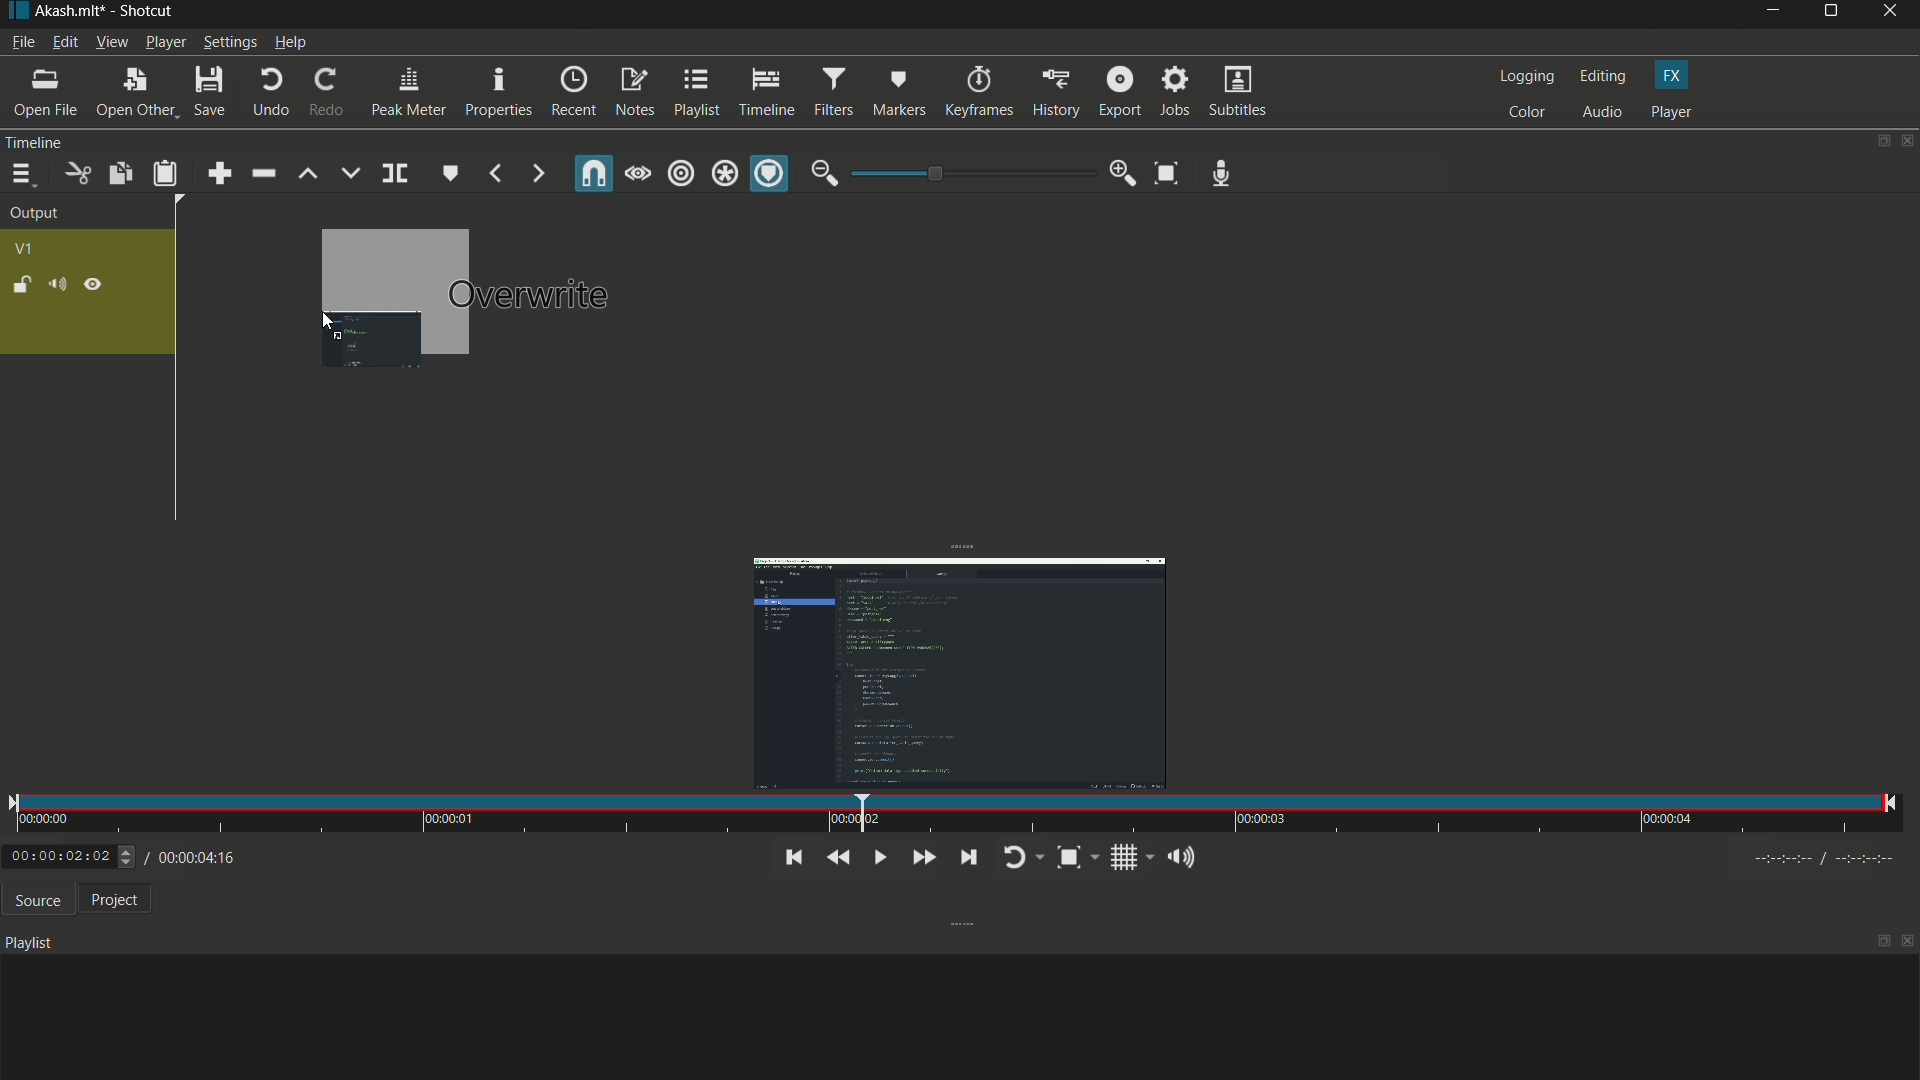  What do you see at coordinates (496, 92) in the screenshot?
I see `properties` at bounding box center [496, 92].